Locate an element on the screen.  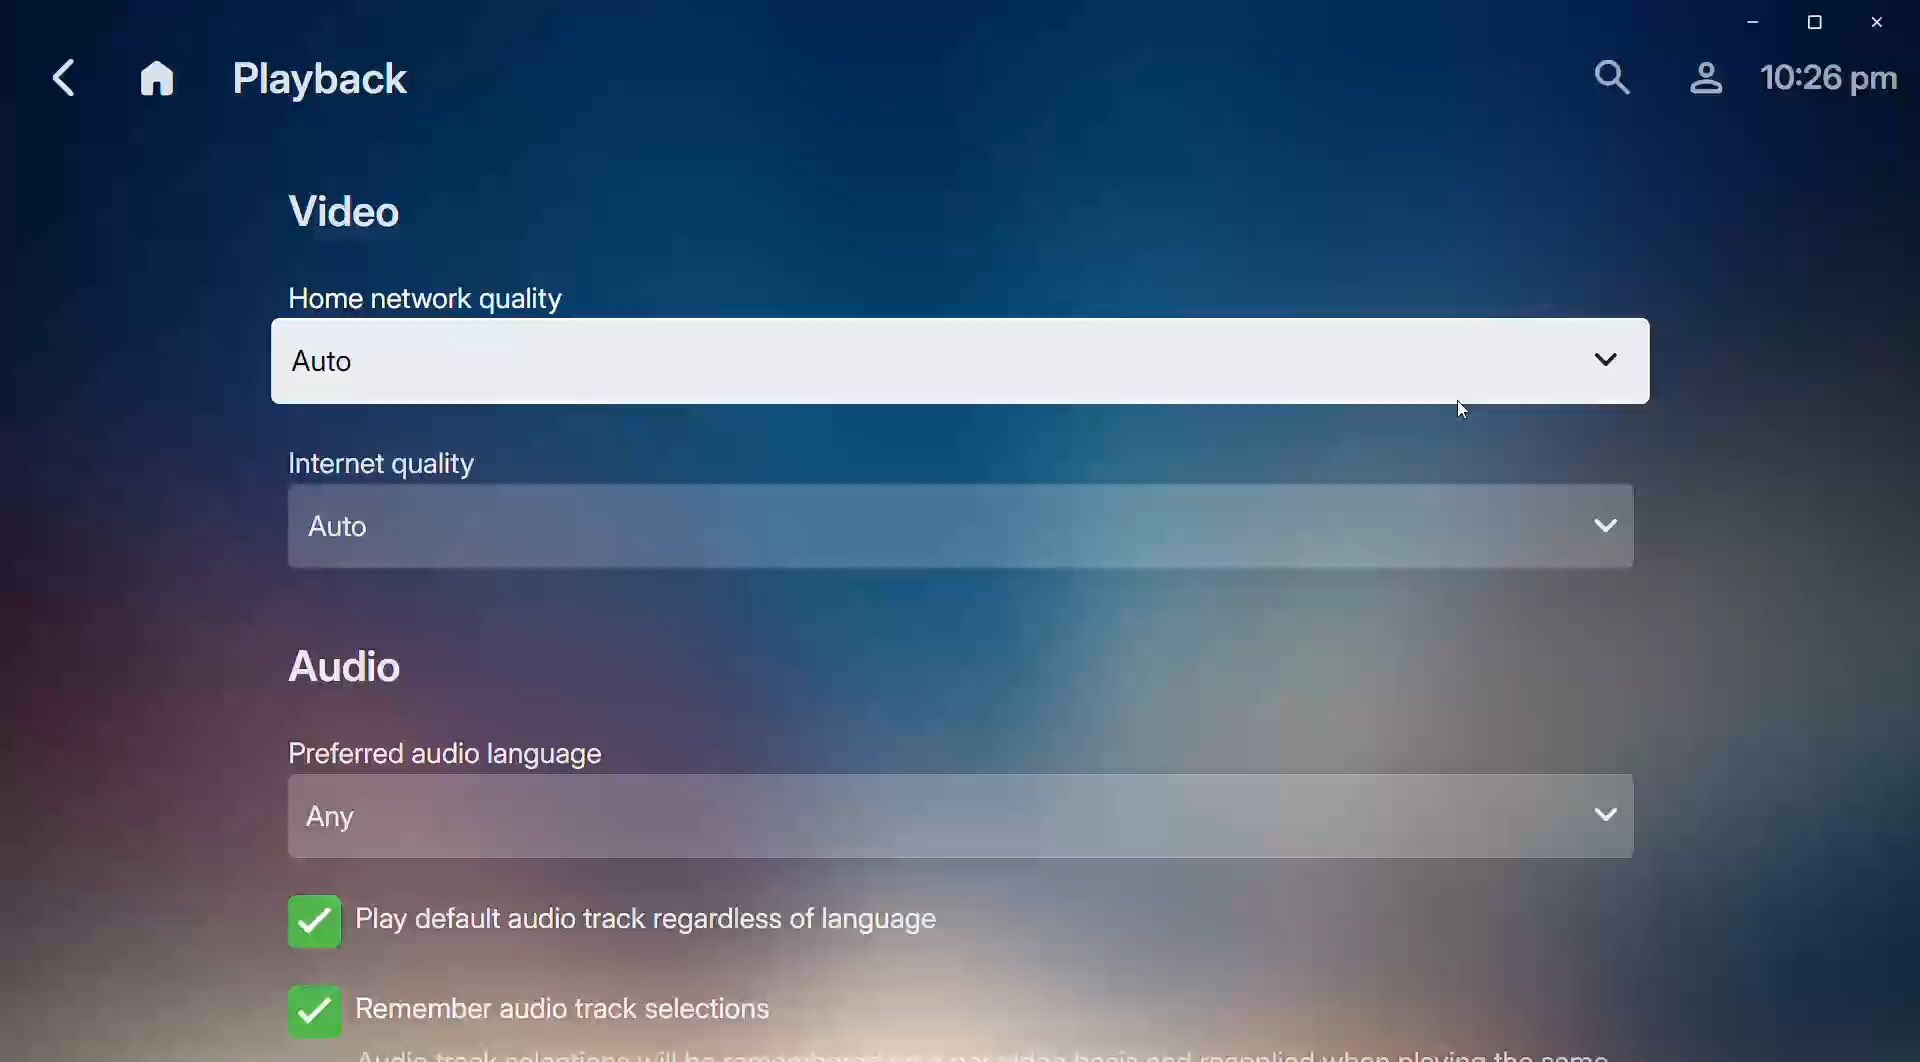
Back is located at coordinates (58, 78).